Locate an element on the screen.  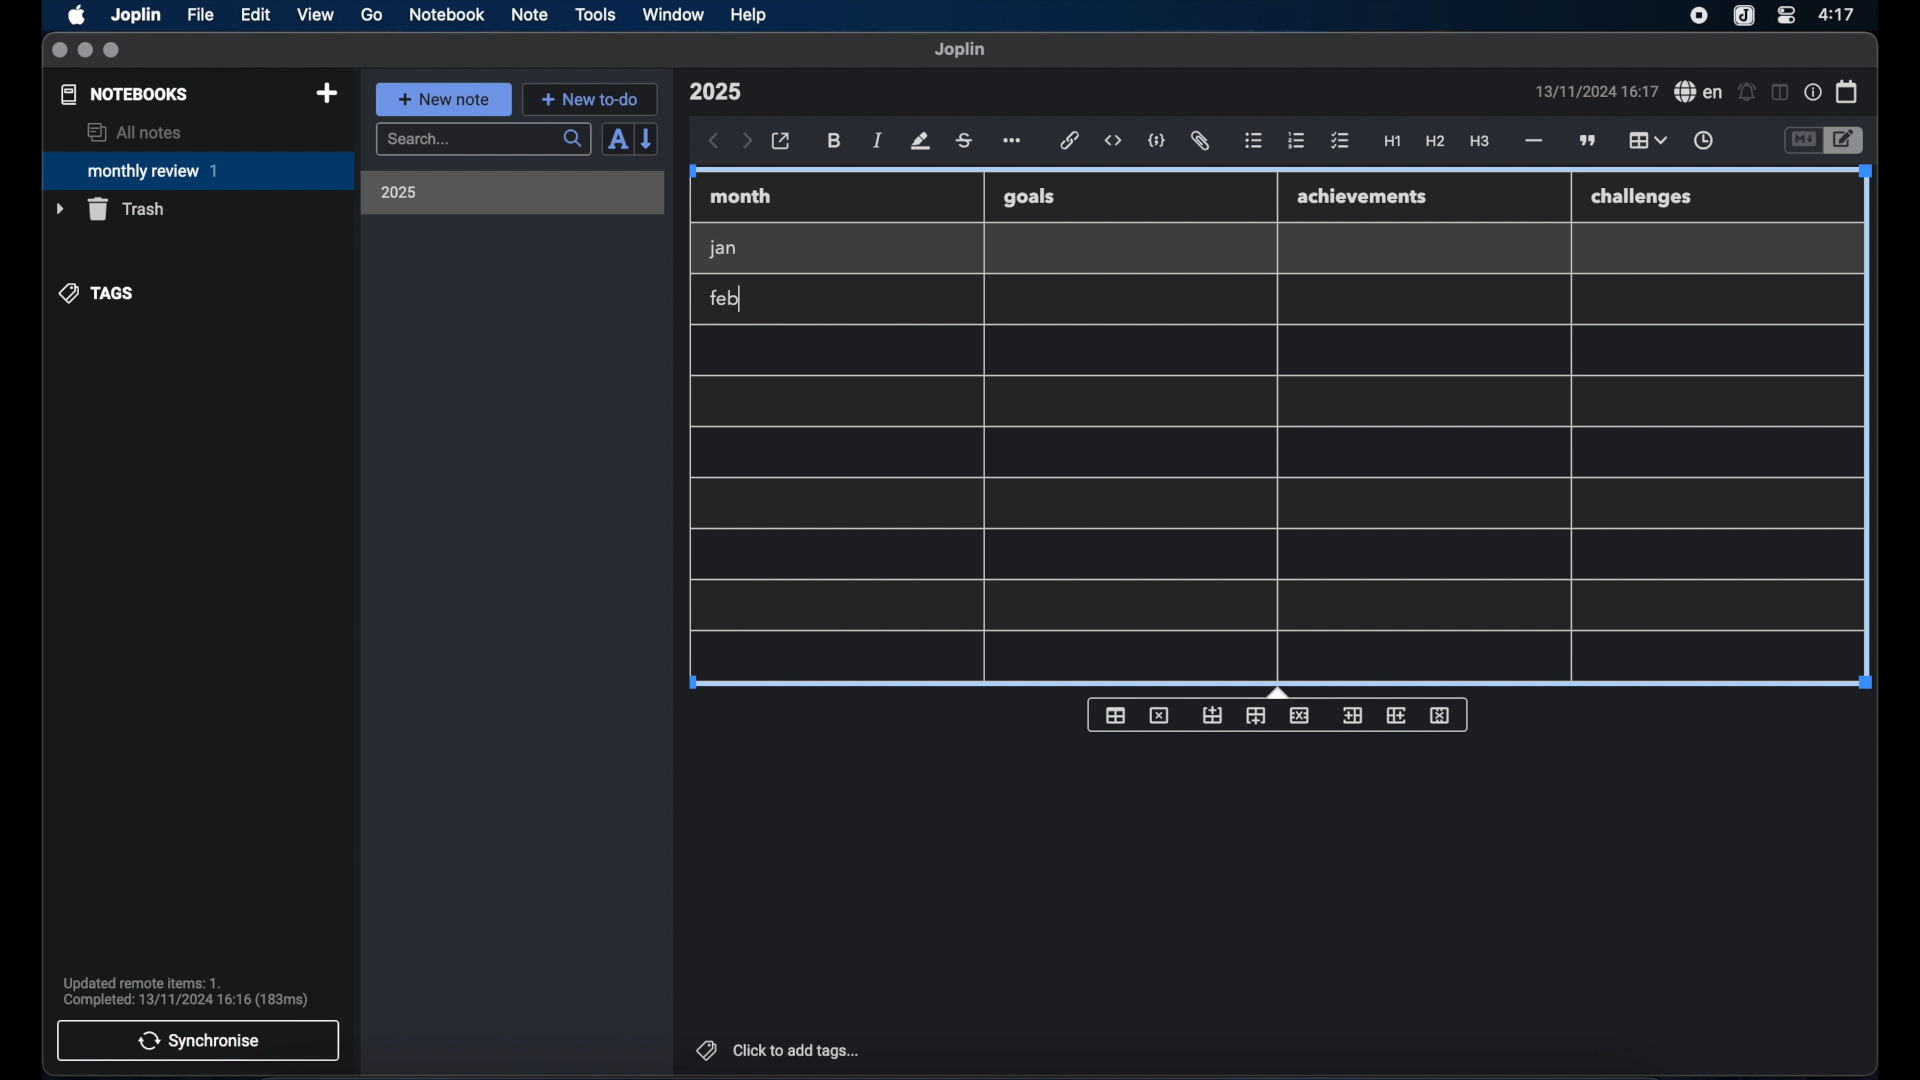
highlight is located at coordinates (920, 141).